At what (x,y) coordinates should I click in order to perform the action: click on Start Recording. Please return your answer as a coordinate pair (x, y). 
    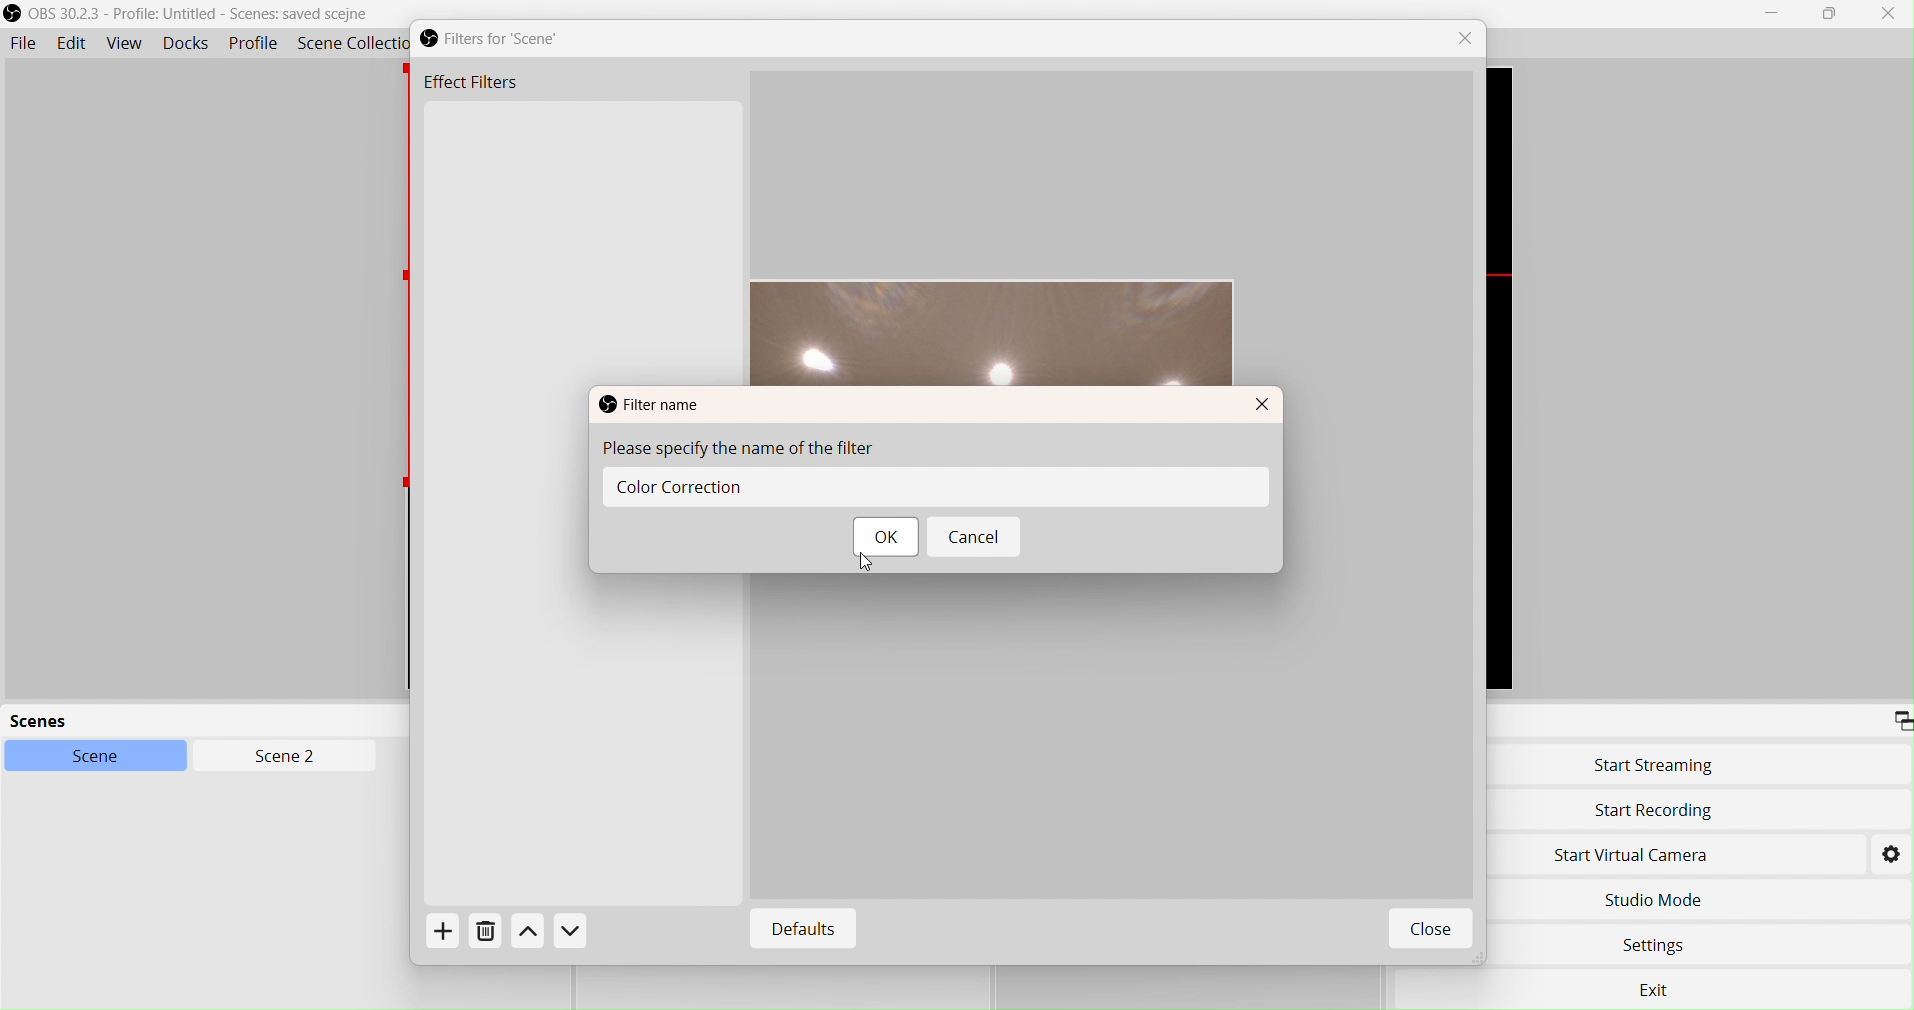
    Looking at the image, I should click on (1655, 811).